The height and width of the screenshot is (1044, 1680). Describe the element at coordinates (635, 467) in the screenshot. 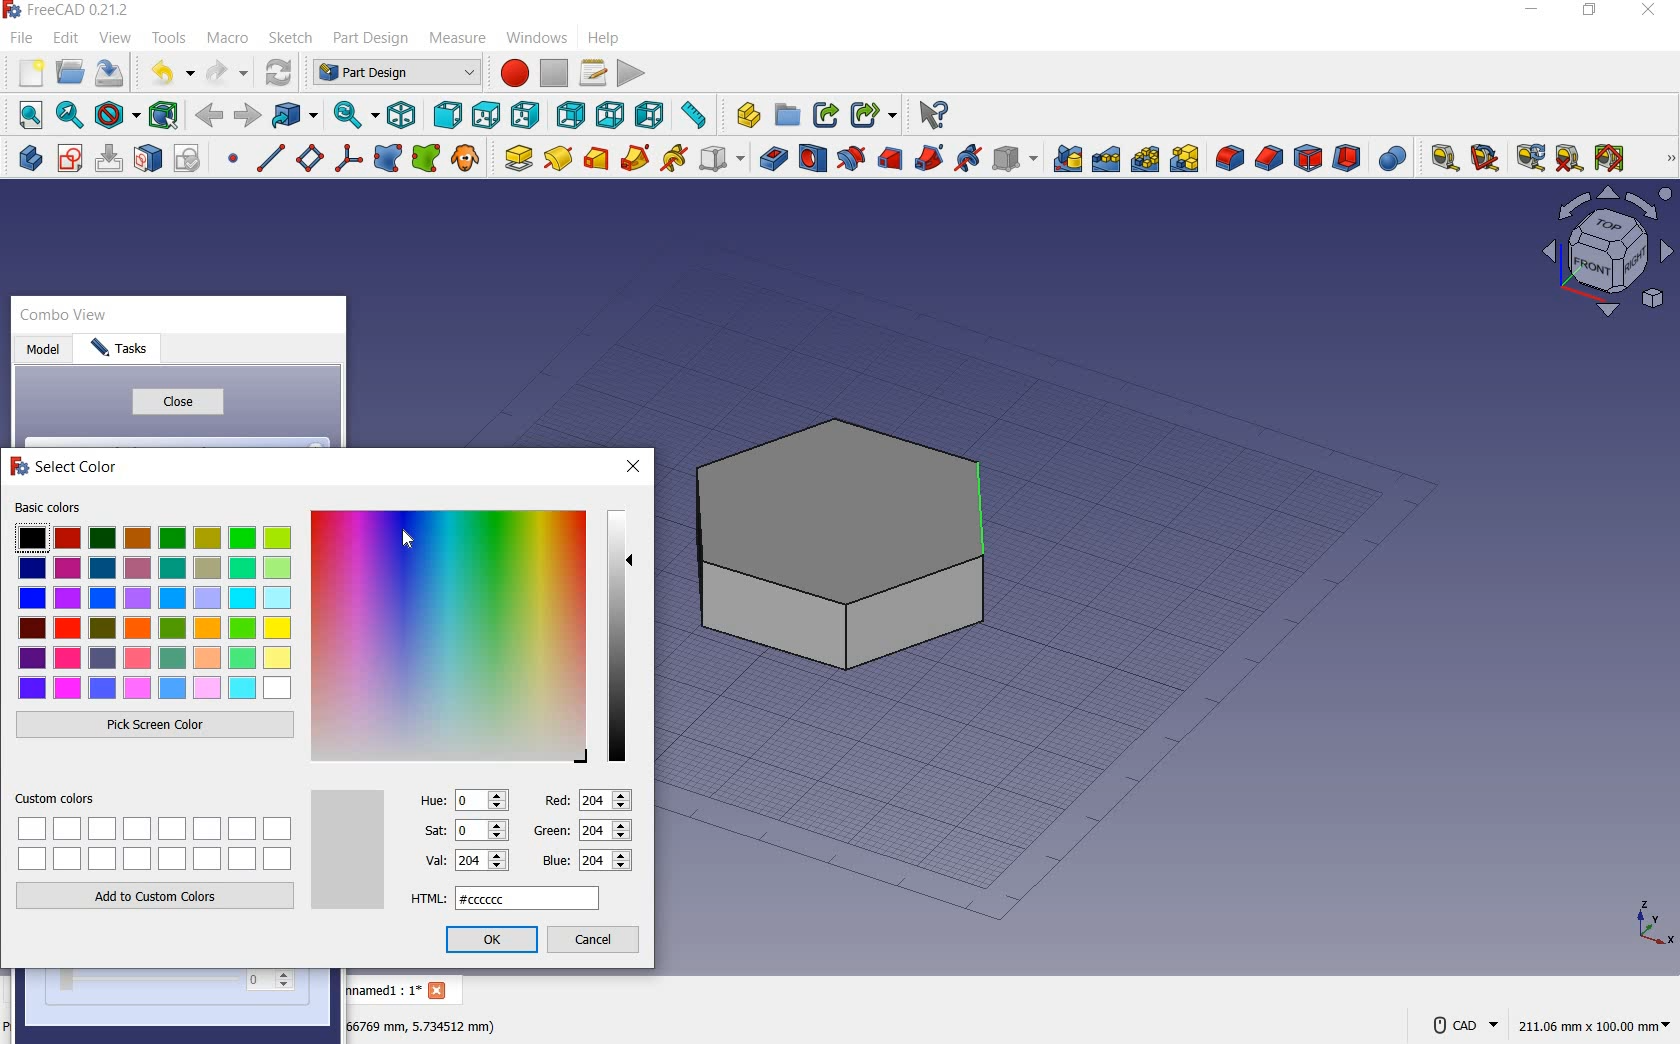

I see `close` at that location.